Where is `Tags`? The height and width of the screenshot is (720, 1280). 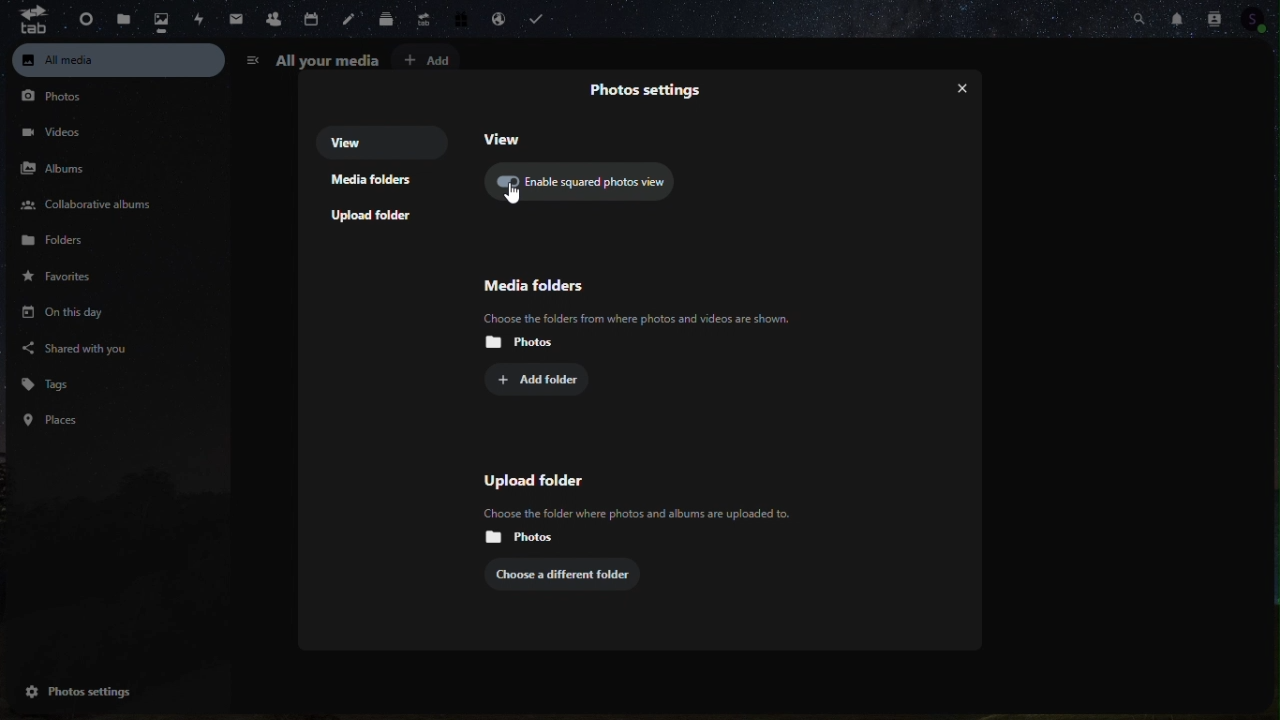
Tags is located at coordinates (55, 382).